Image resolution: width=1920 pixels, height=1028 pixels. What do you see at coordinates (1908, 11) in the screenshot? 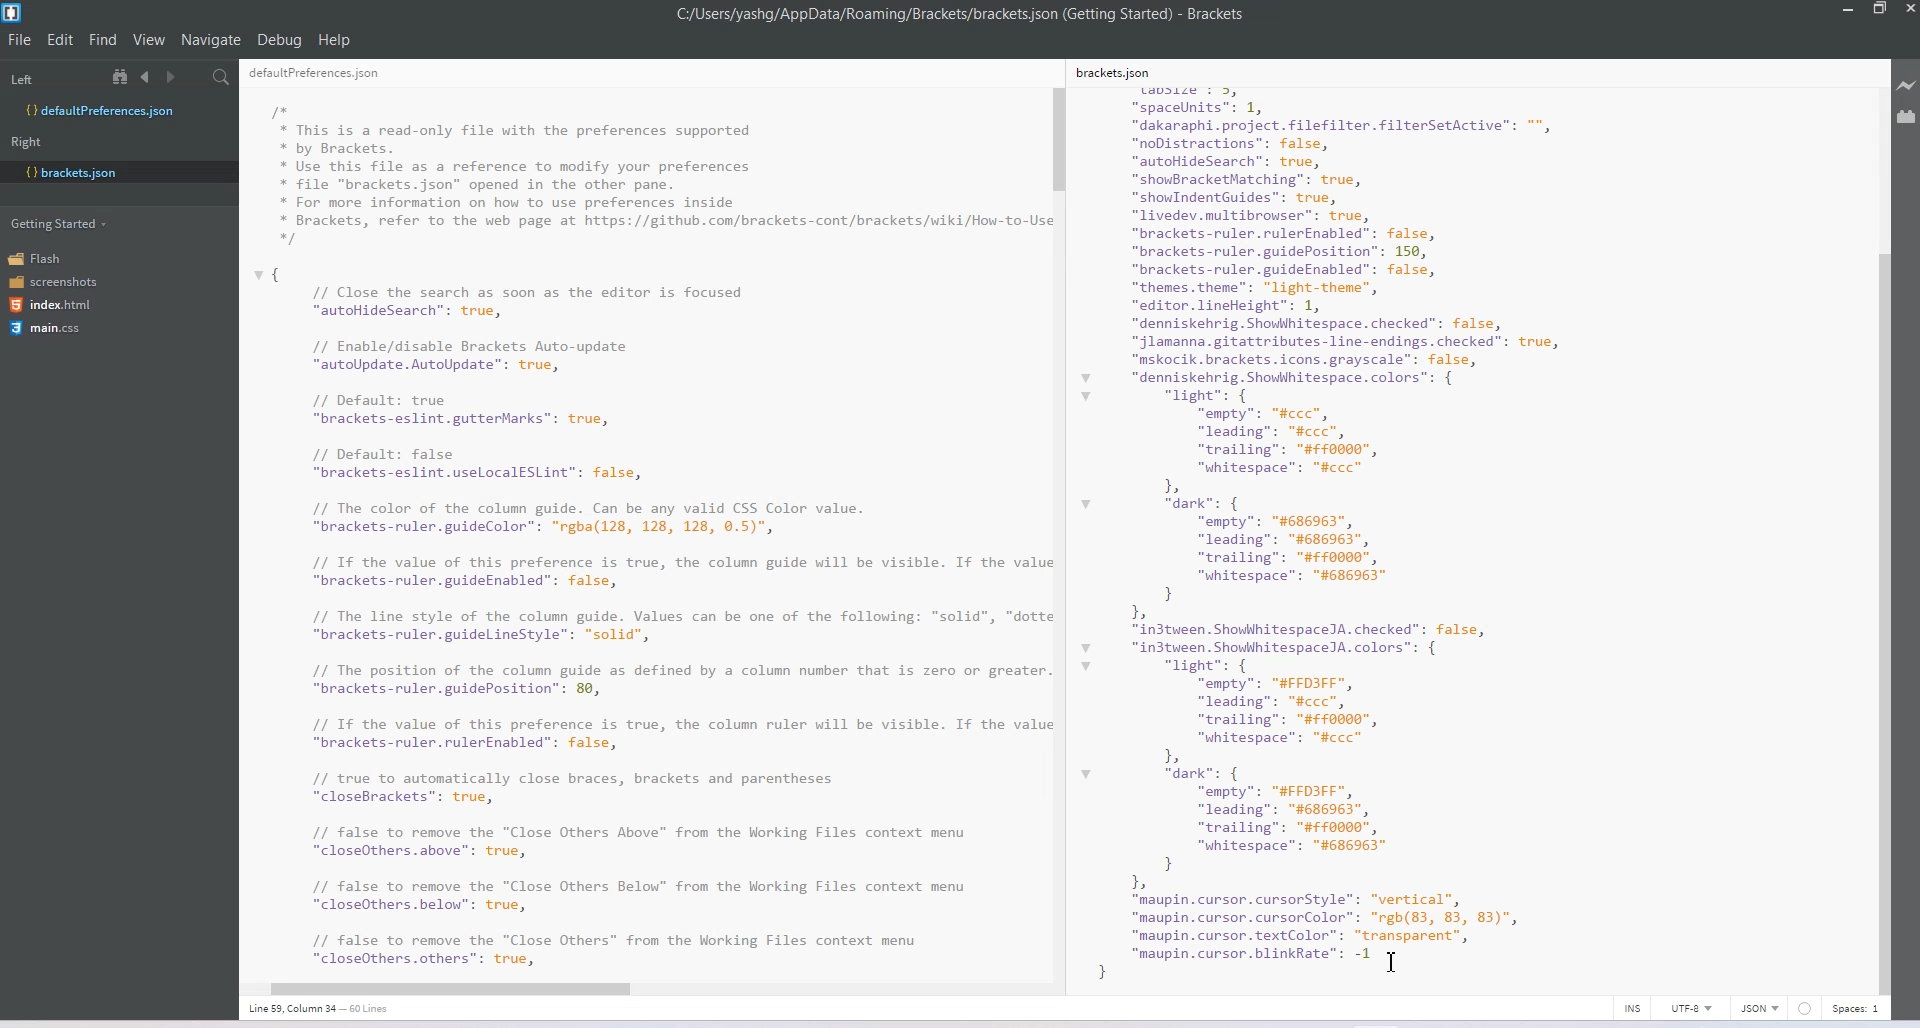
I see `Close` at bounding box center [1908, 11].